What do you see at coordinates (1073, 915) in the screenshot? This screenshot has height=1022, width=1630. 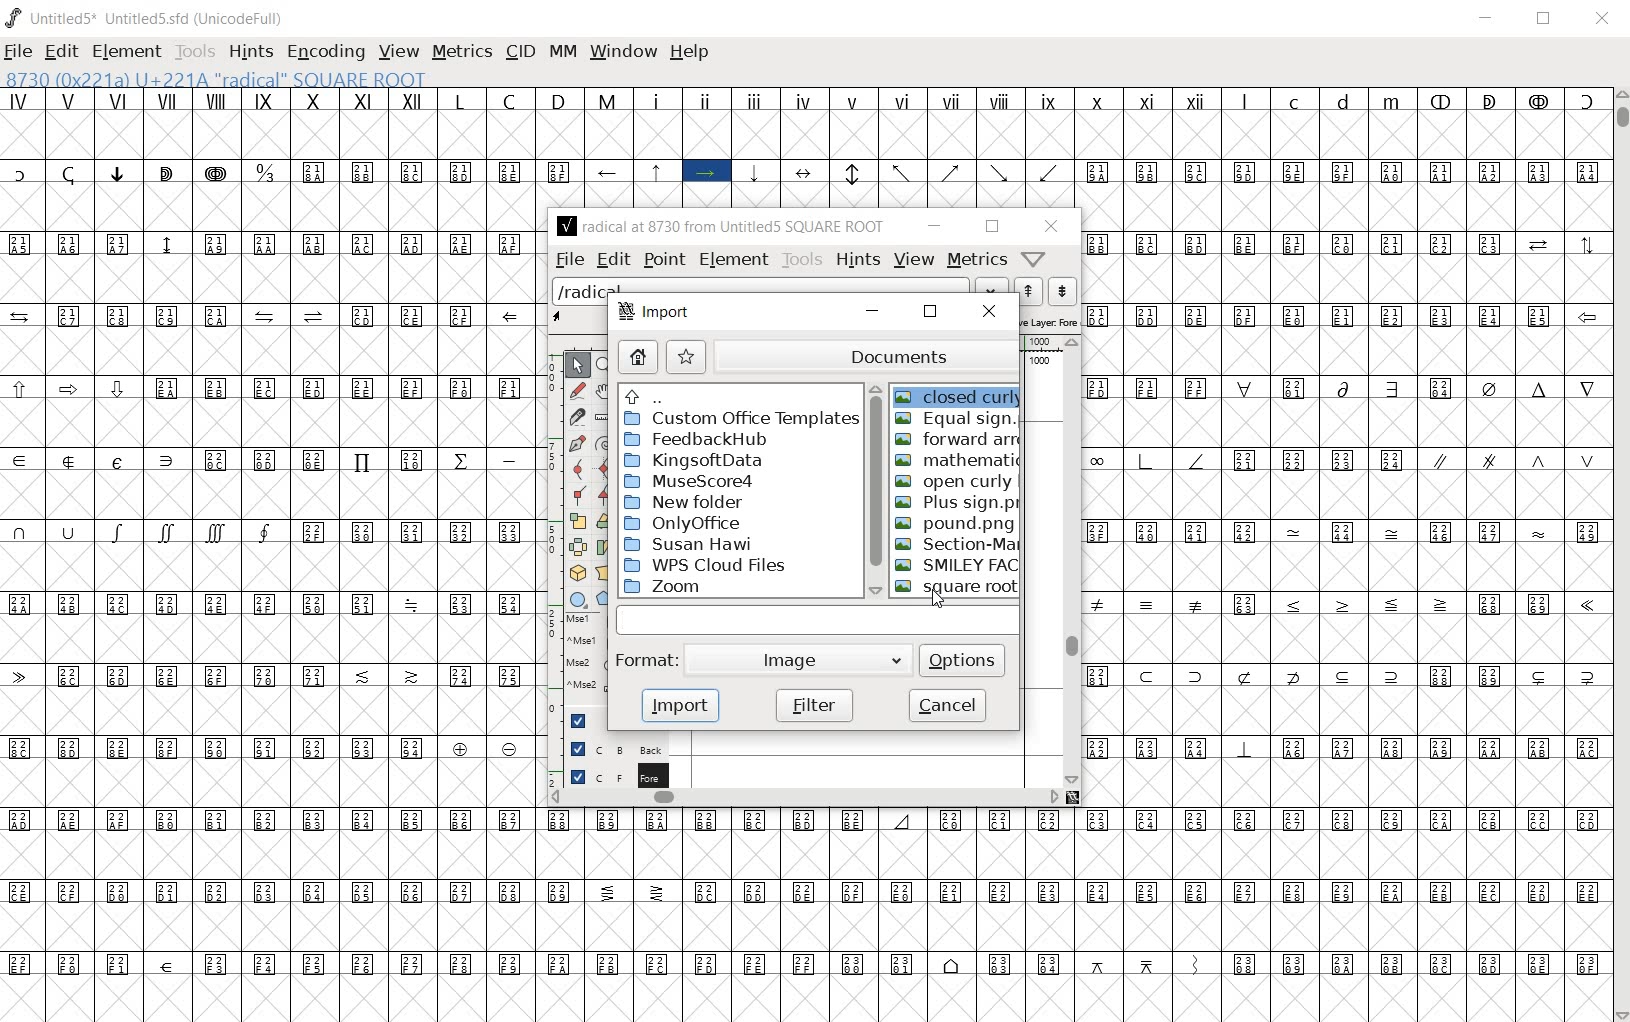 I see `Glyph characters` at bounding box center [1073, 915].